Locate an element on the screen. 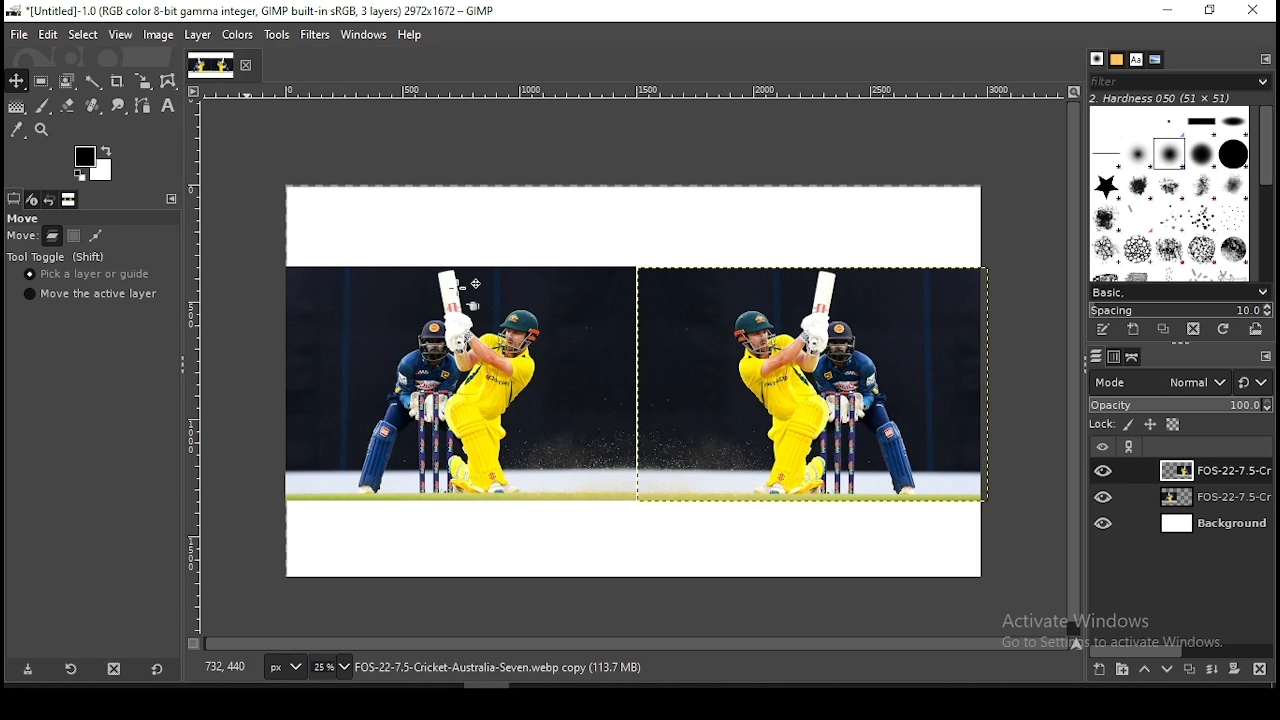  undo history is located at coordinates (49, 200).